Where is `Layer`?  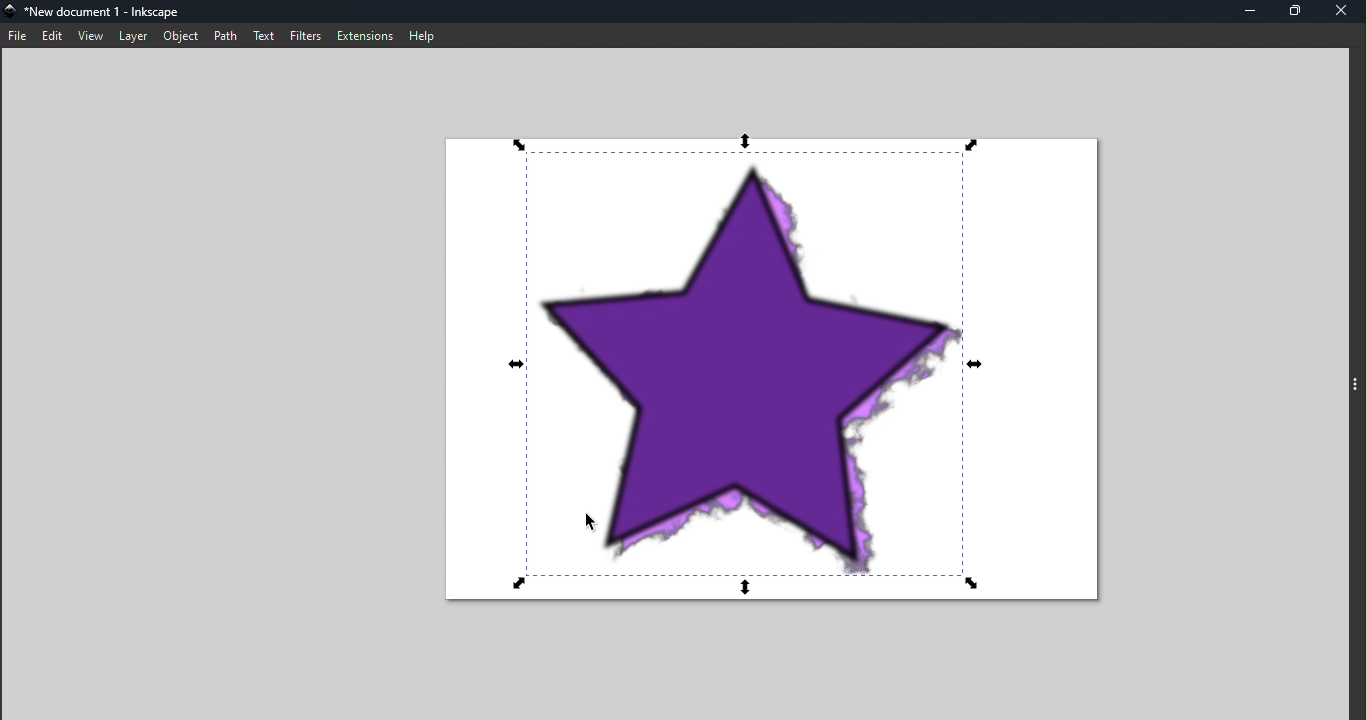
Layer is located at coordinates (133, 35).